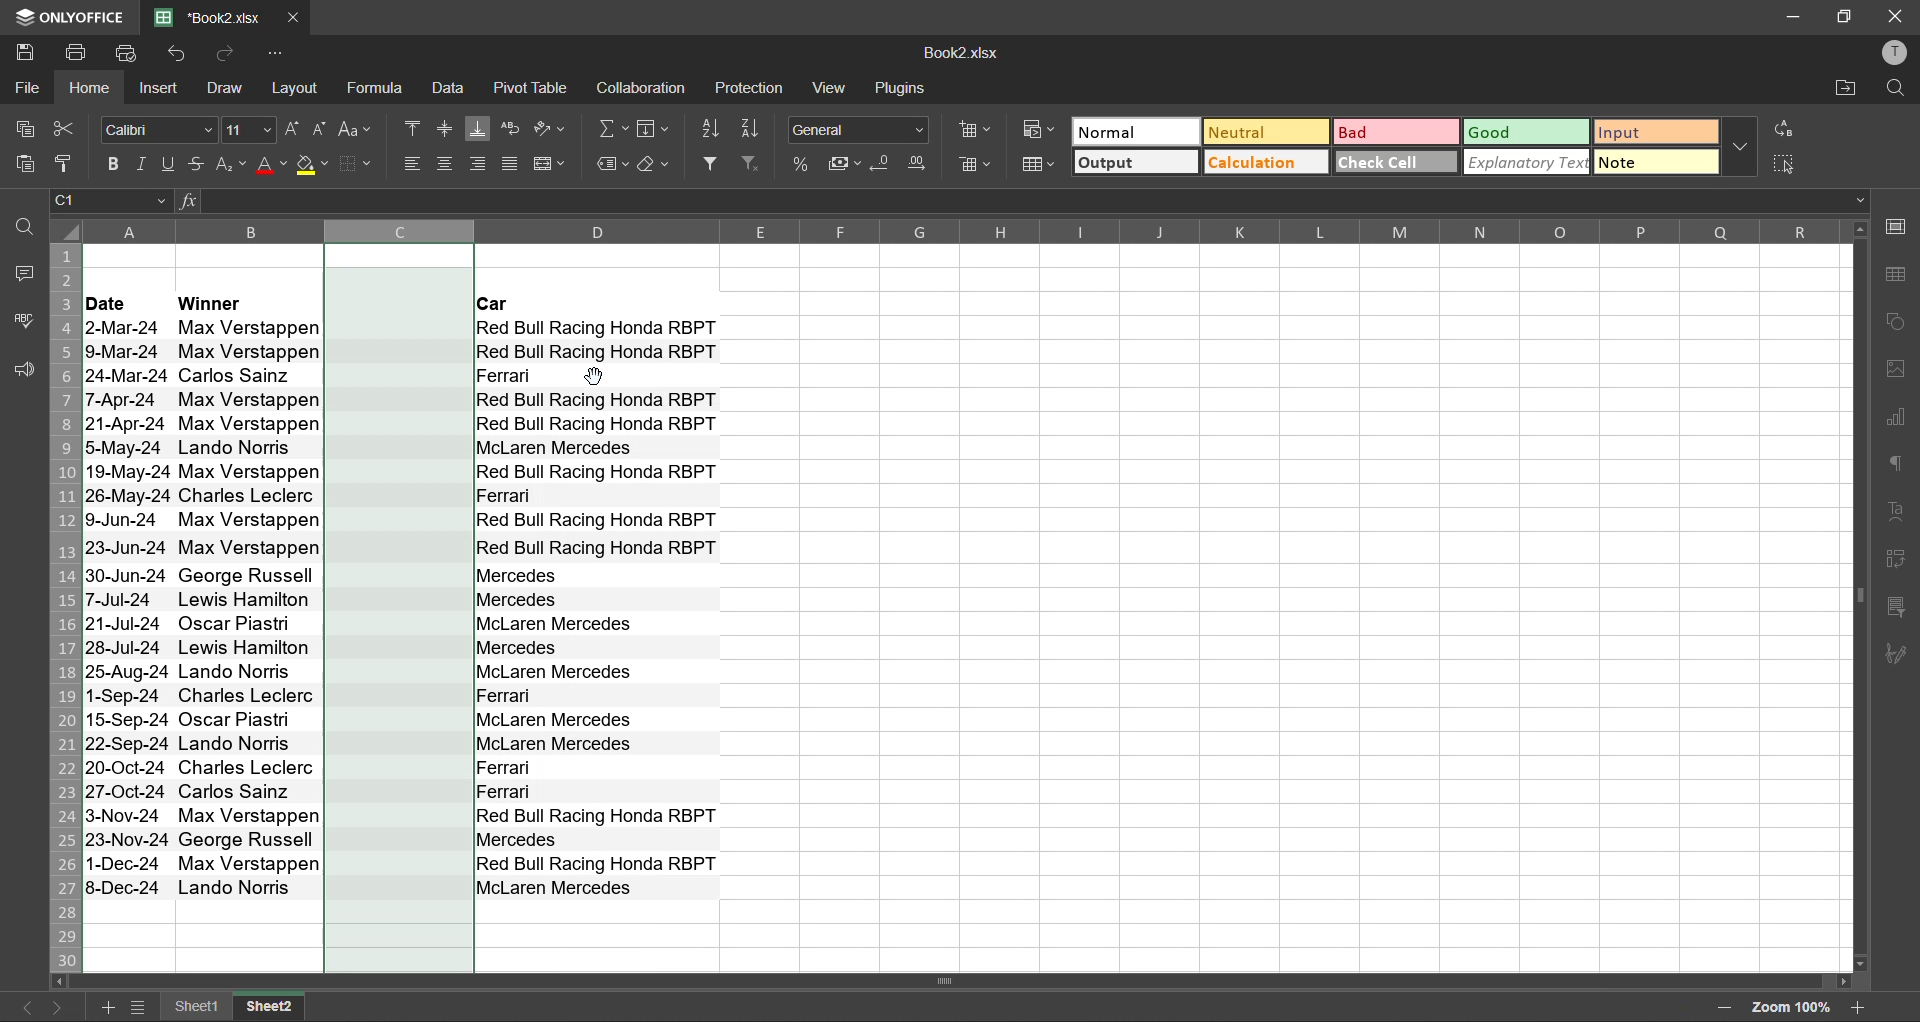 This screenshot has height=1022, width=1920. Describe the element at coordinates (713, 166) in the screenshot. I see `filter` at that location.